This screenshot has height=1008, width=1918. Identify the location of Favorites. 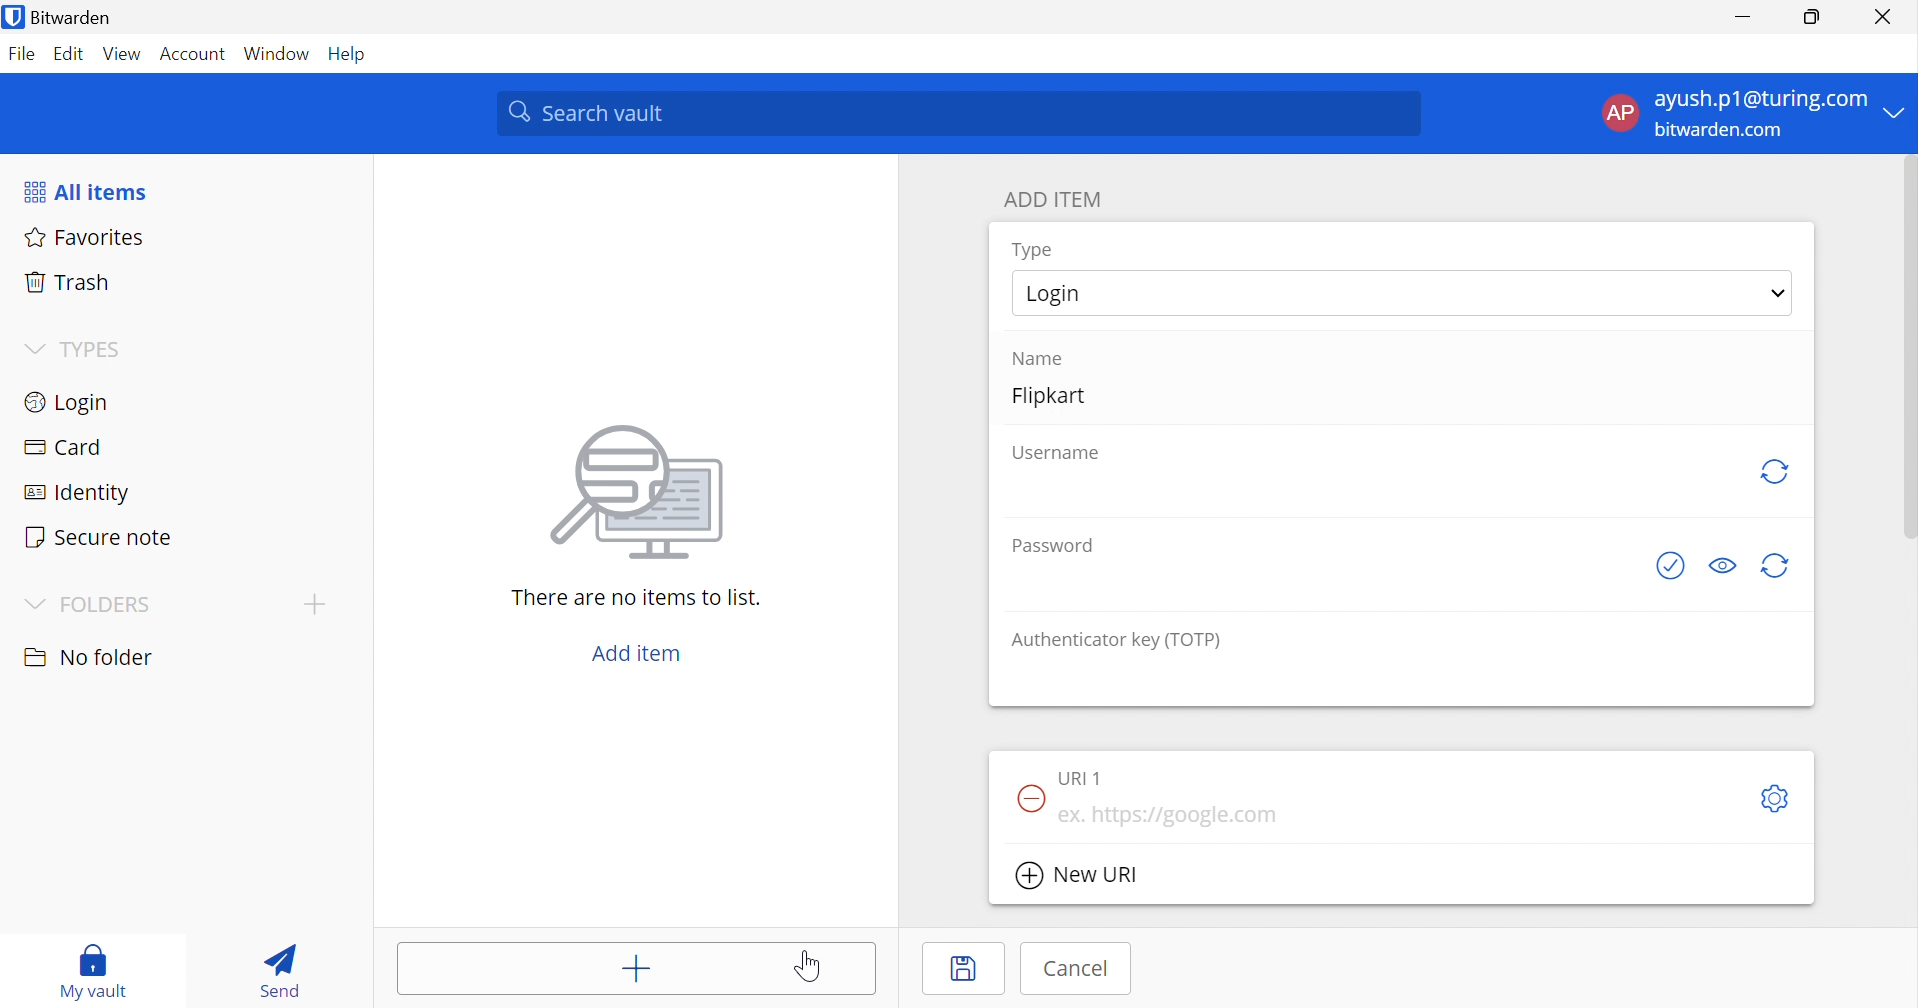
(87, 239).